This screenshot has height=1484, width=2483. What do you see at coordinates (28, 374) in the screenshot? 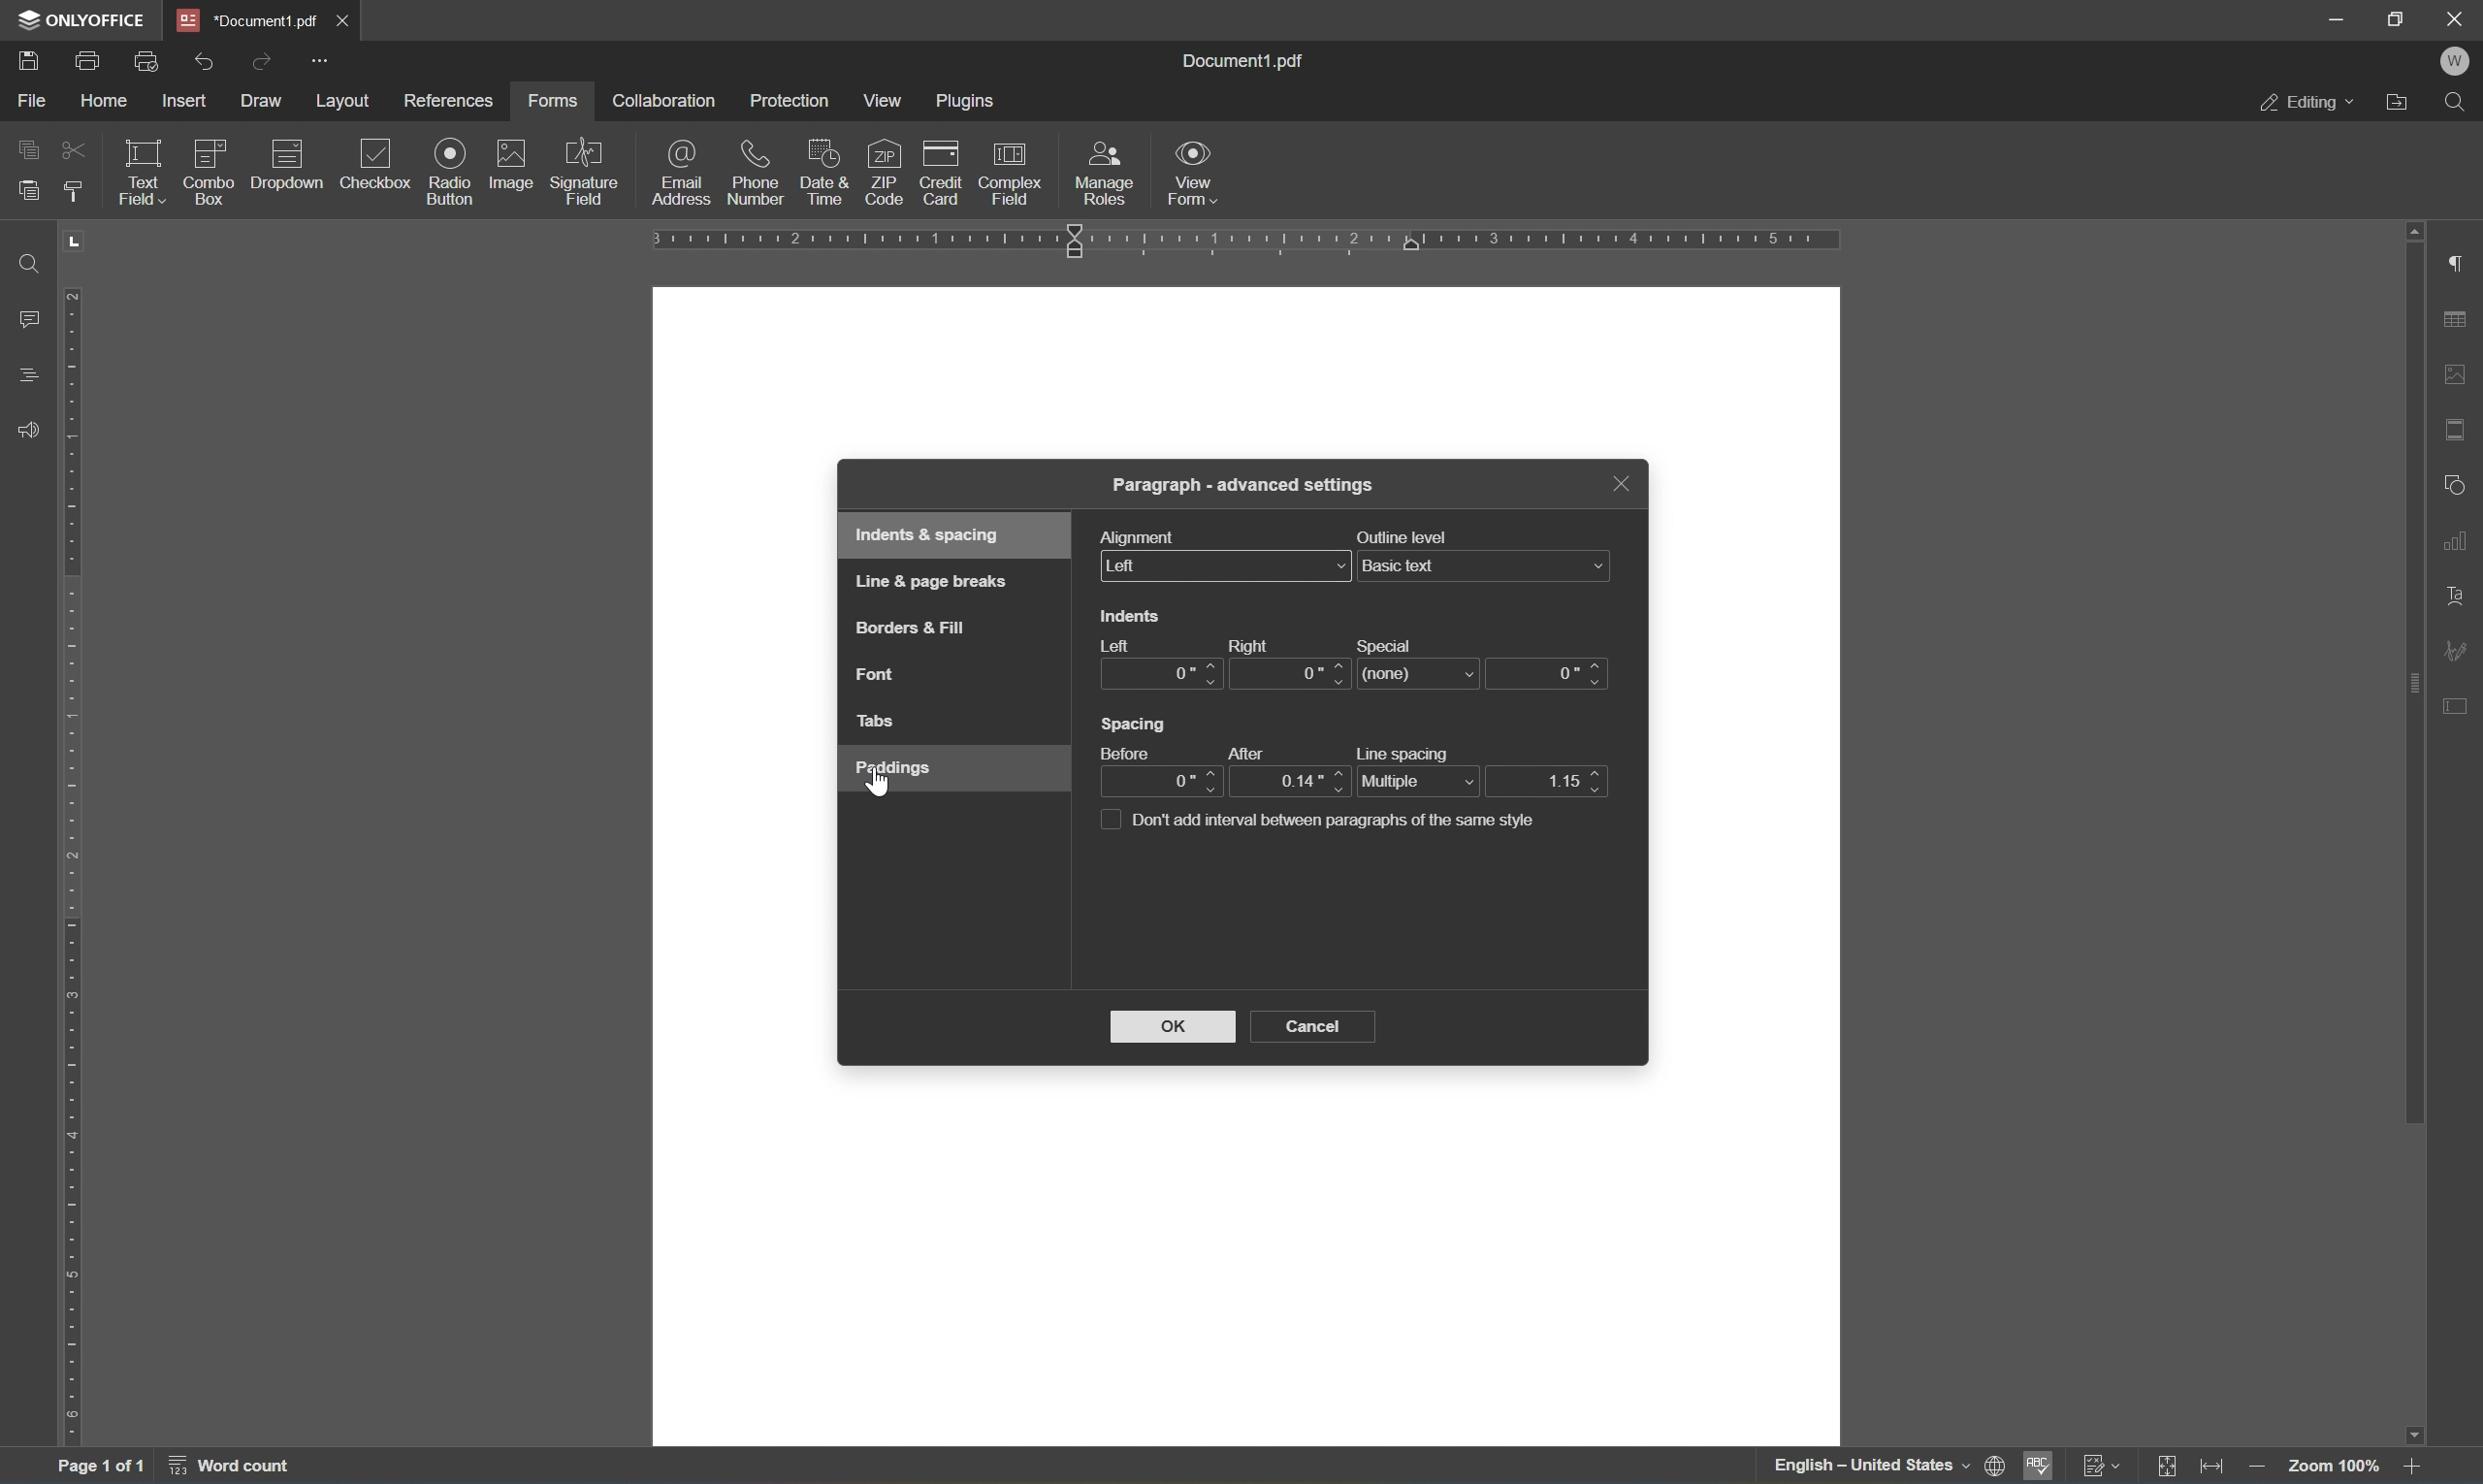
I see `headings` at bounding box center [28, 374].